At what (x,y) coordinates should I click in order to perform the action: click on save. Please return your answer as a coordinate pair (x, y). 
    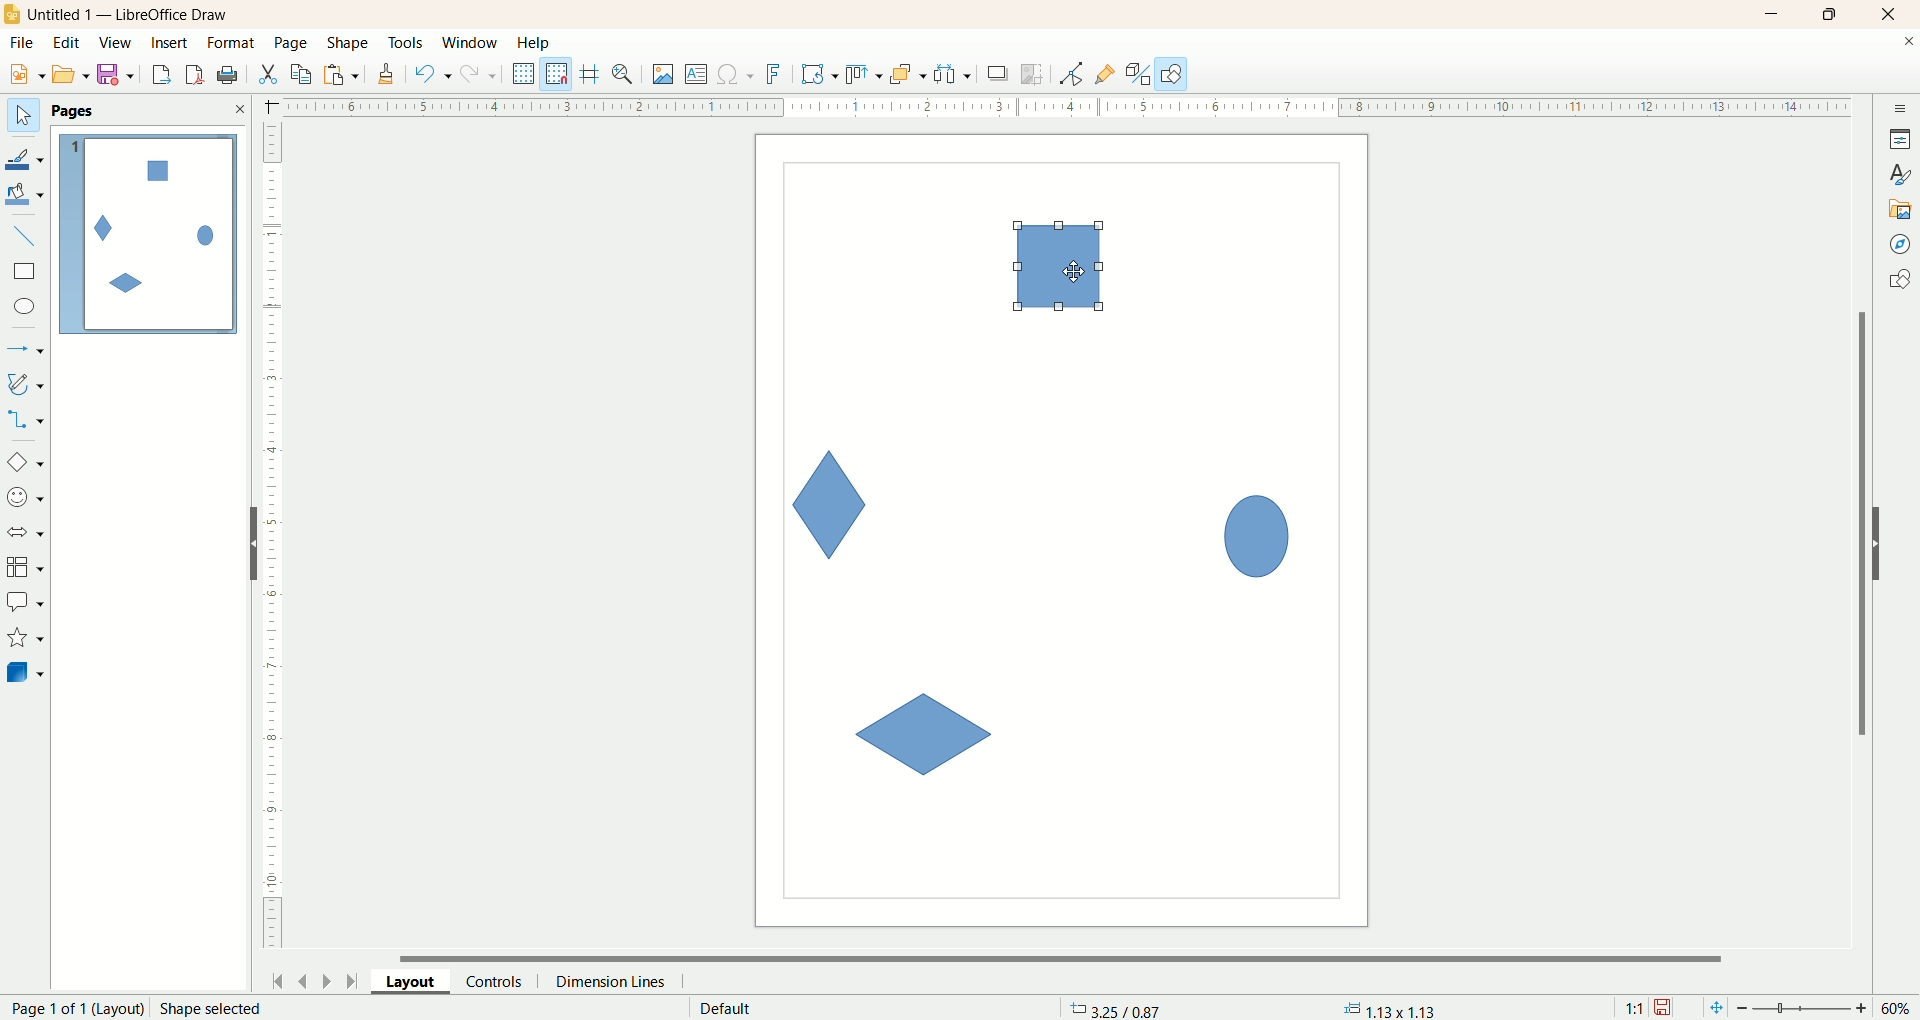
    Looking at the image, I should click on (119, 75).